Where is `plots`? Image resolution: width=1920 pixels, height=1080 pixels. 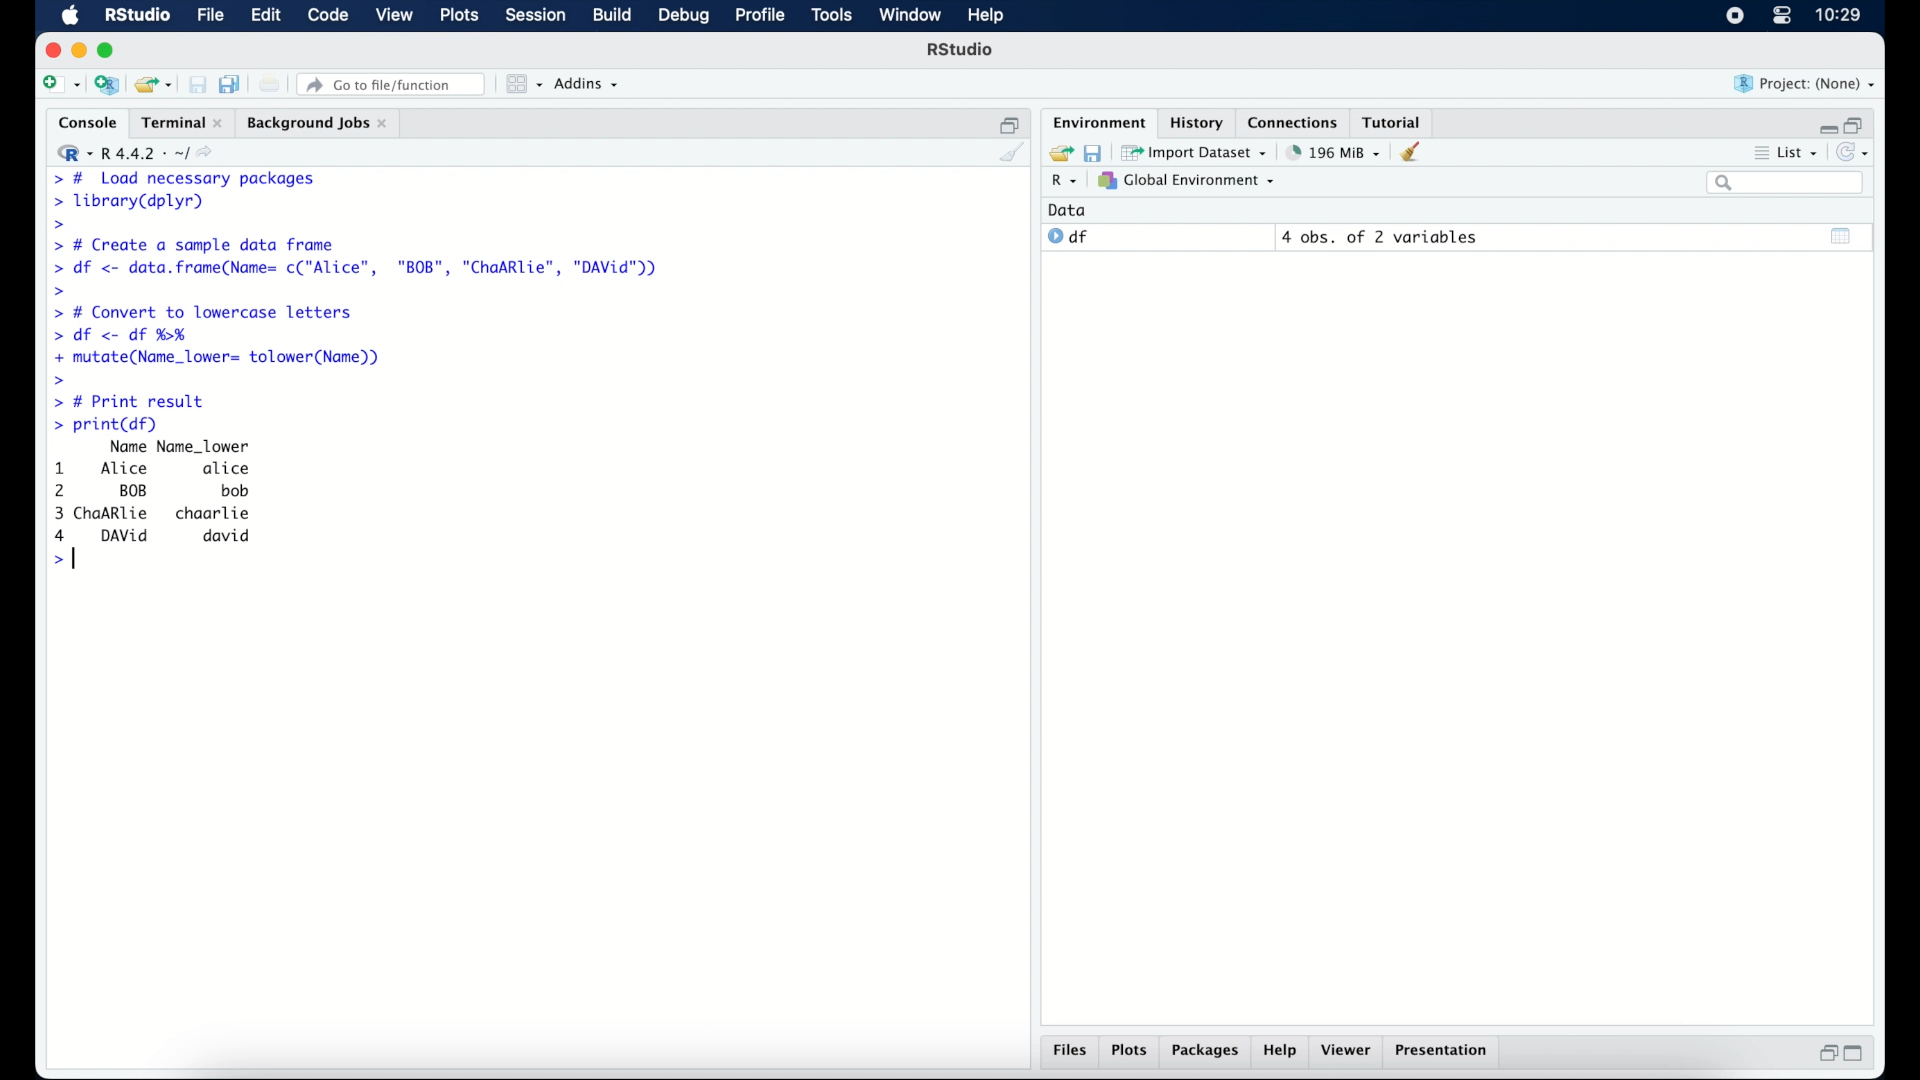 plots is located at coordinates (462, 17).